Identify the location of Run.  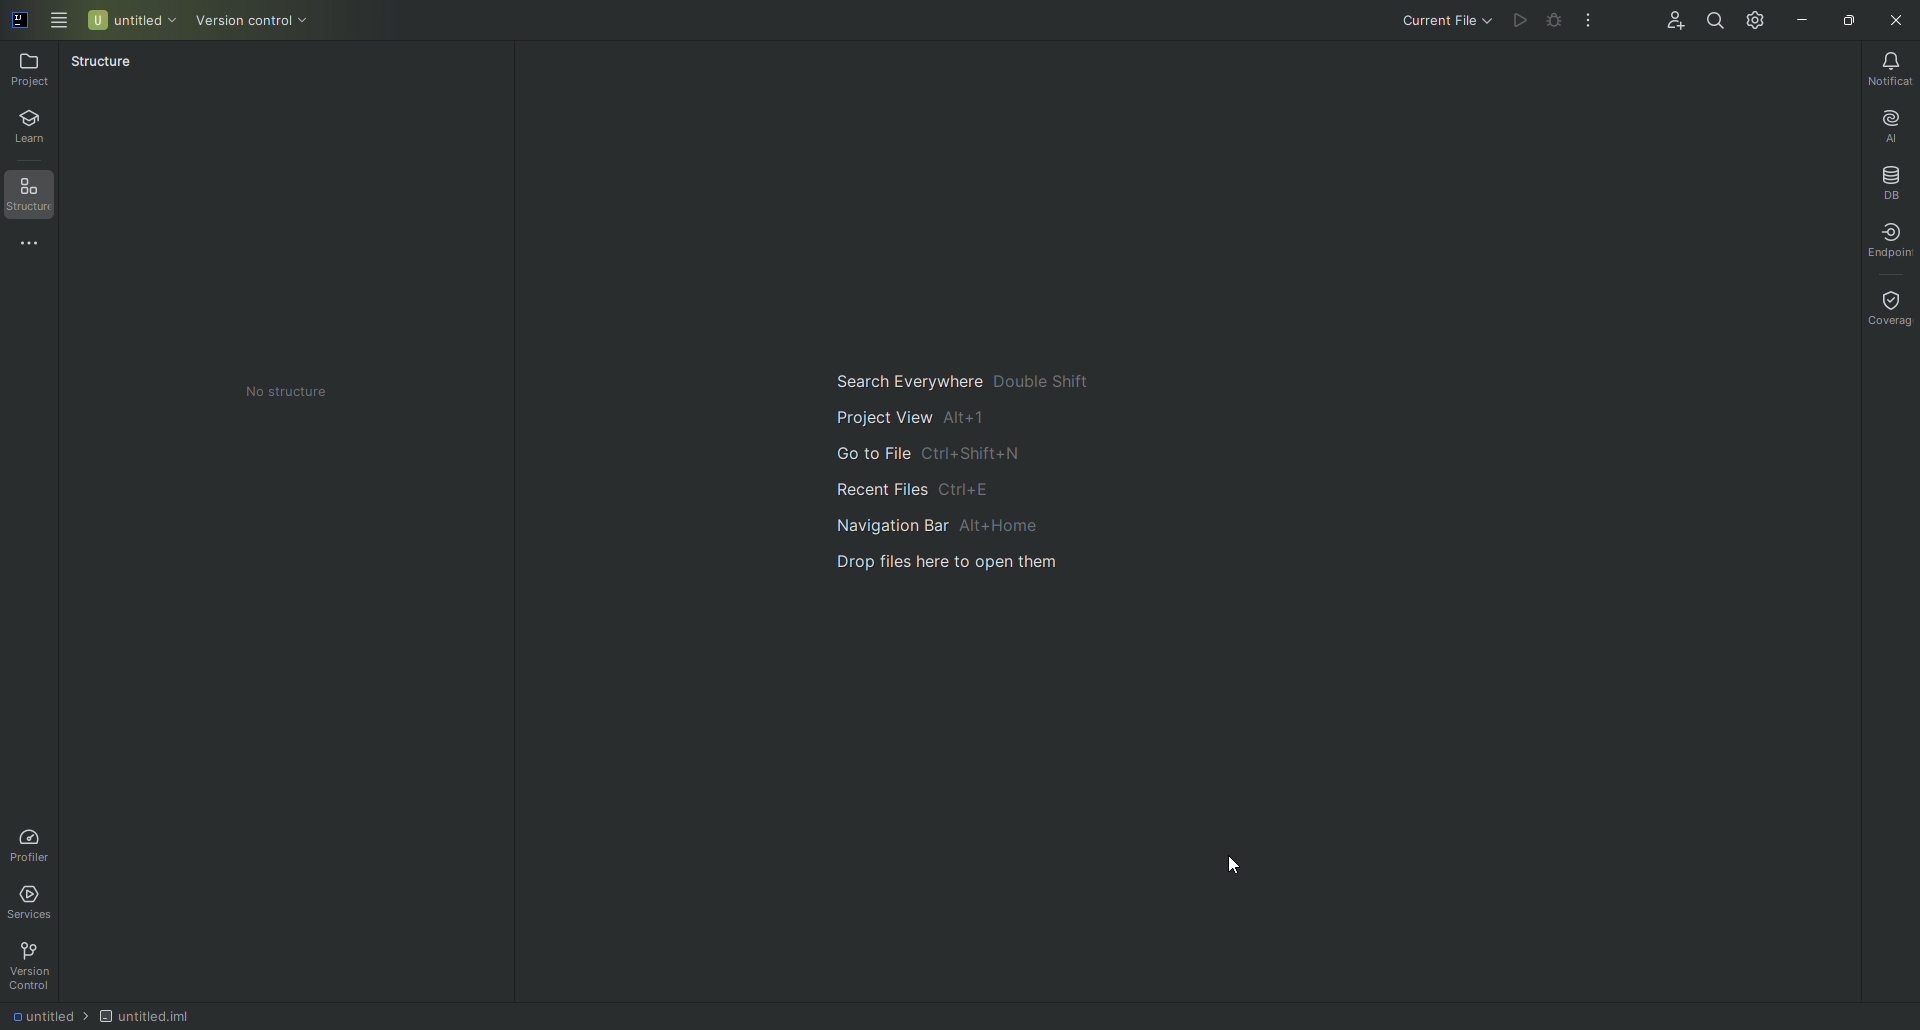
(1517, 21).